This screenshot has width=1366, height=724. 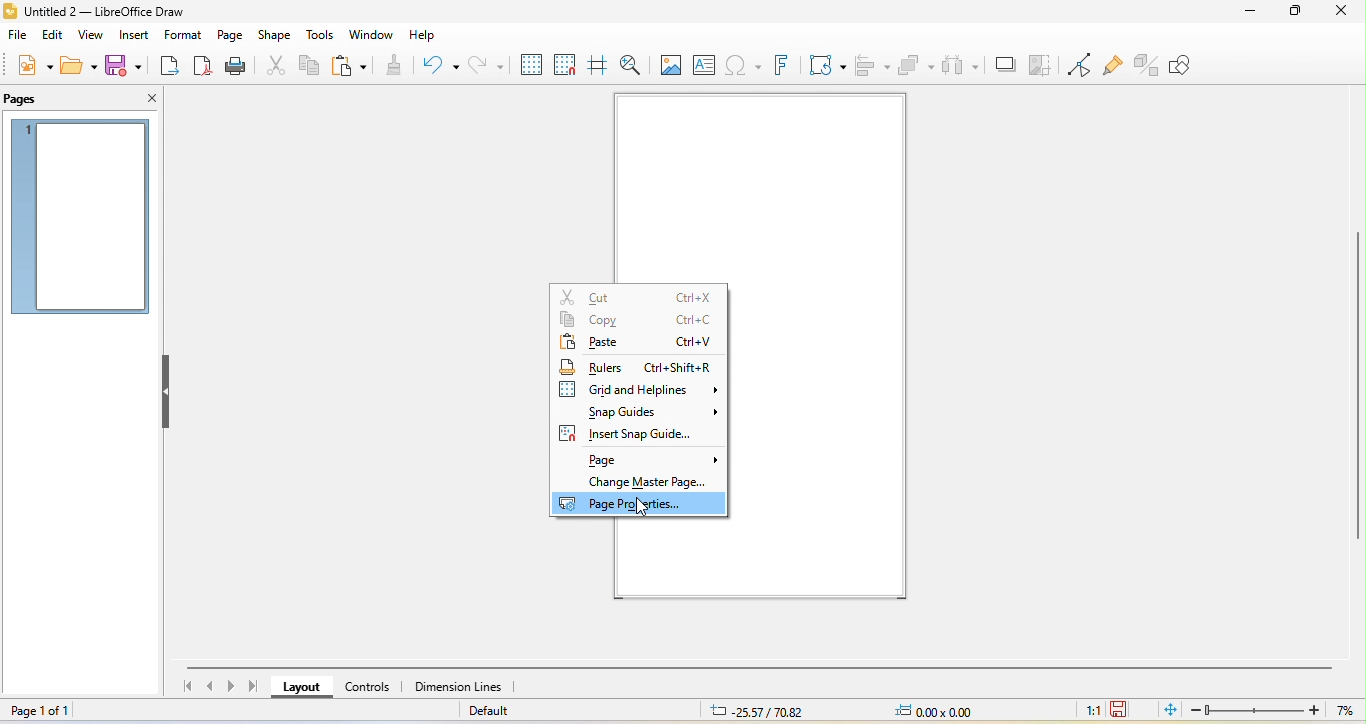 I want to click on print, so click(x=234, y=66).